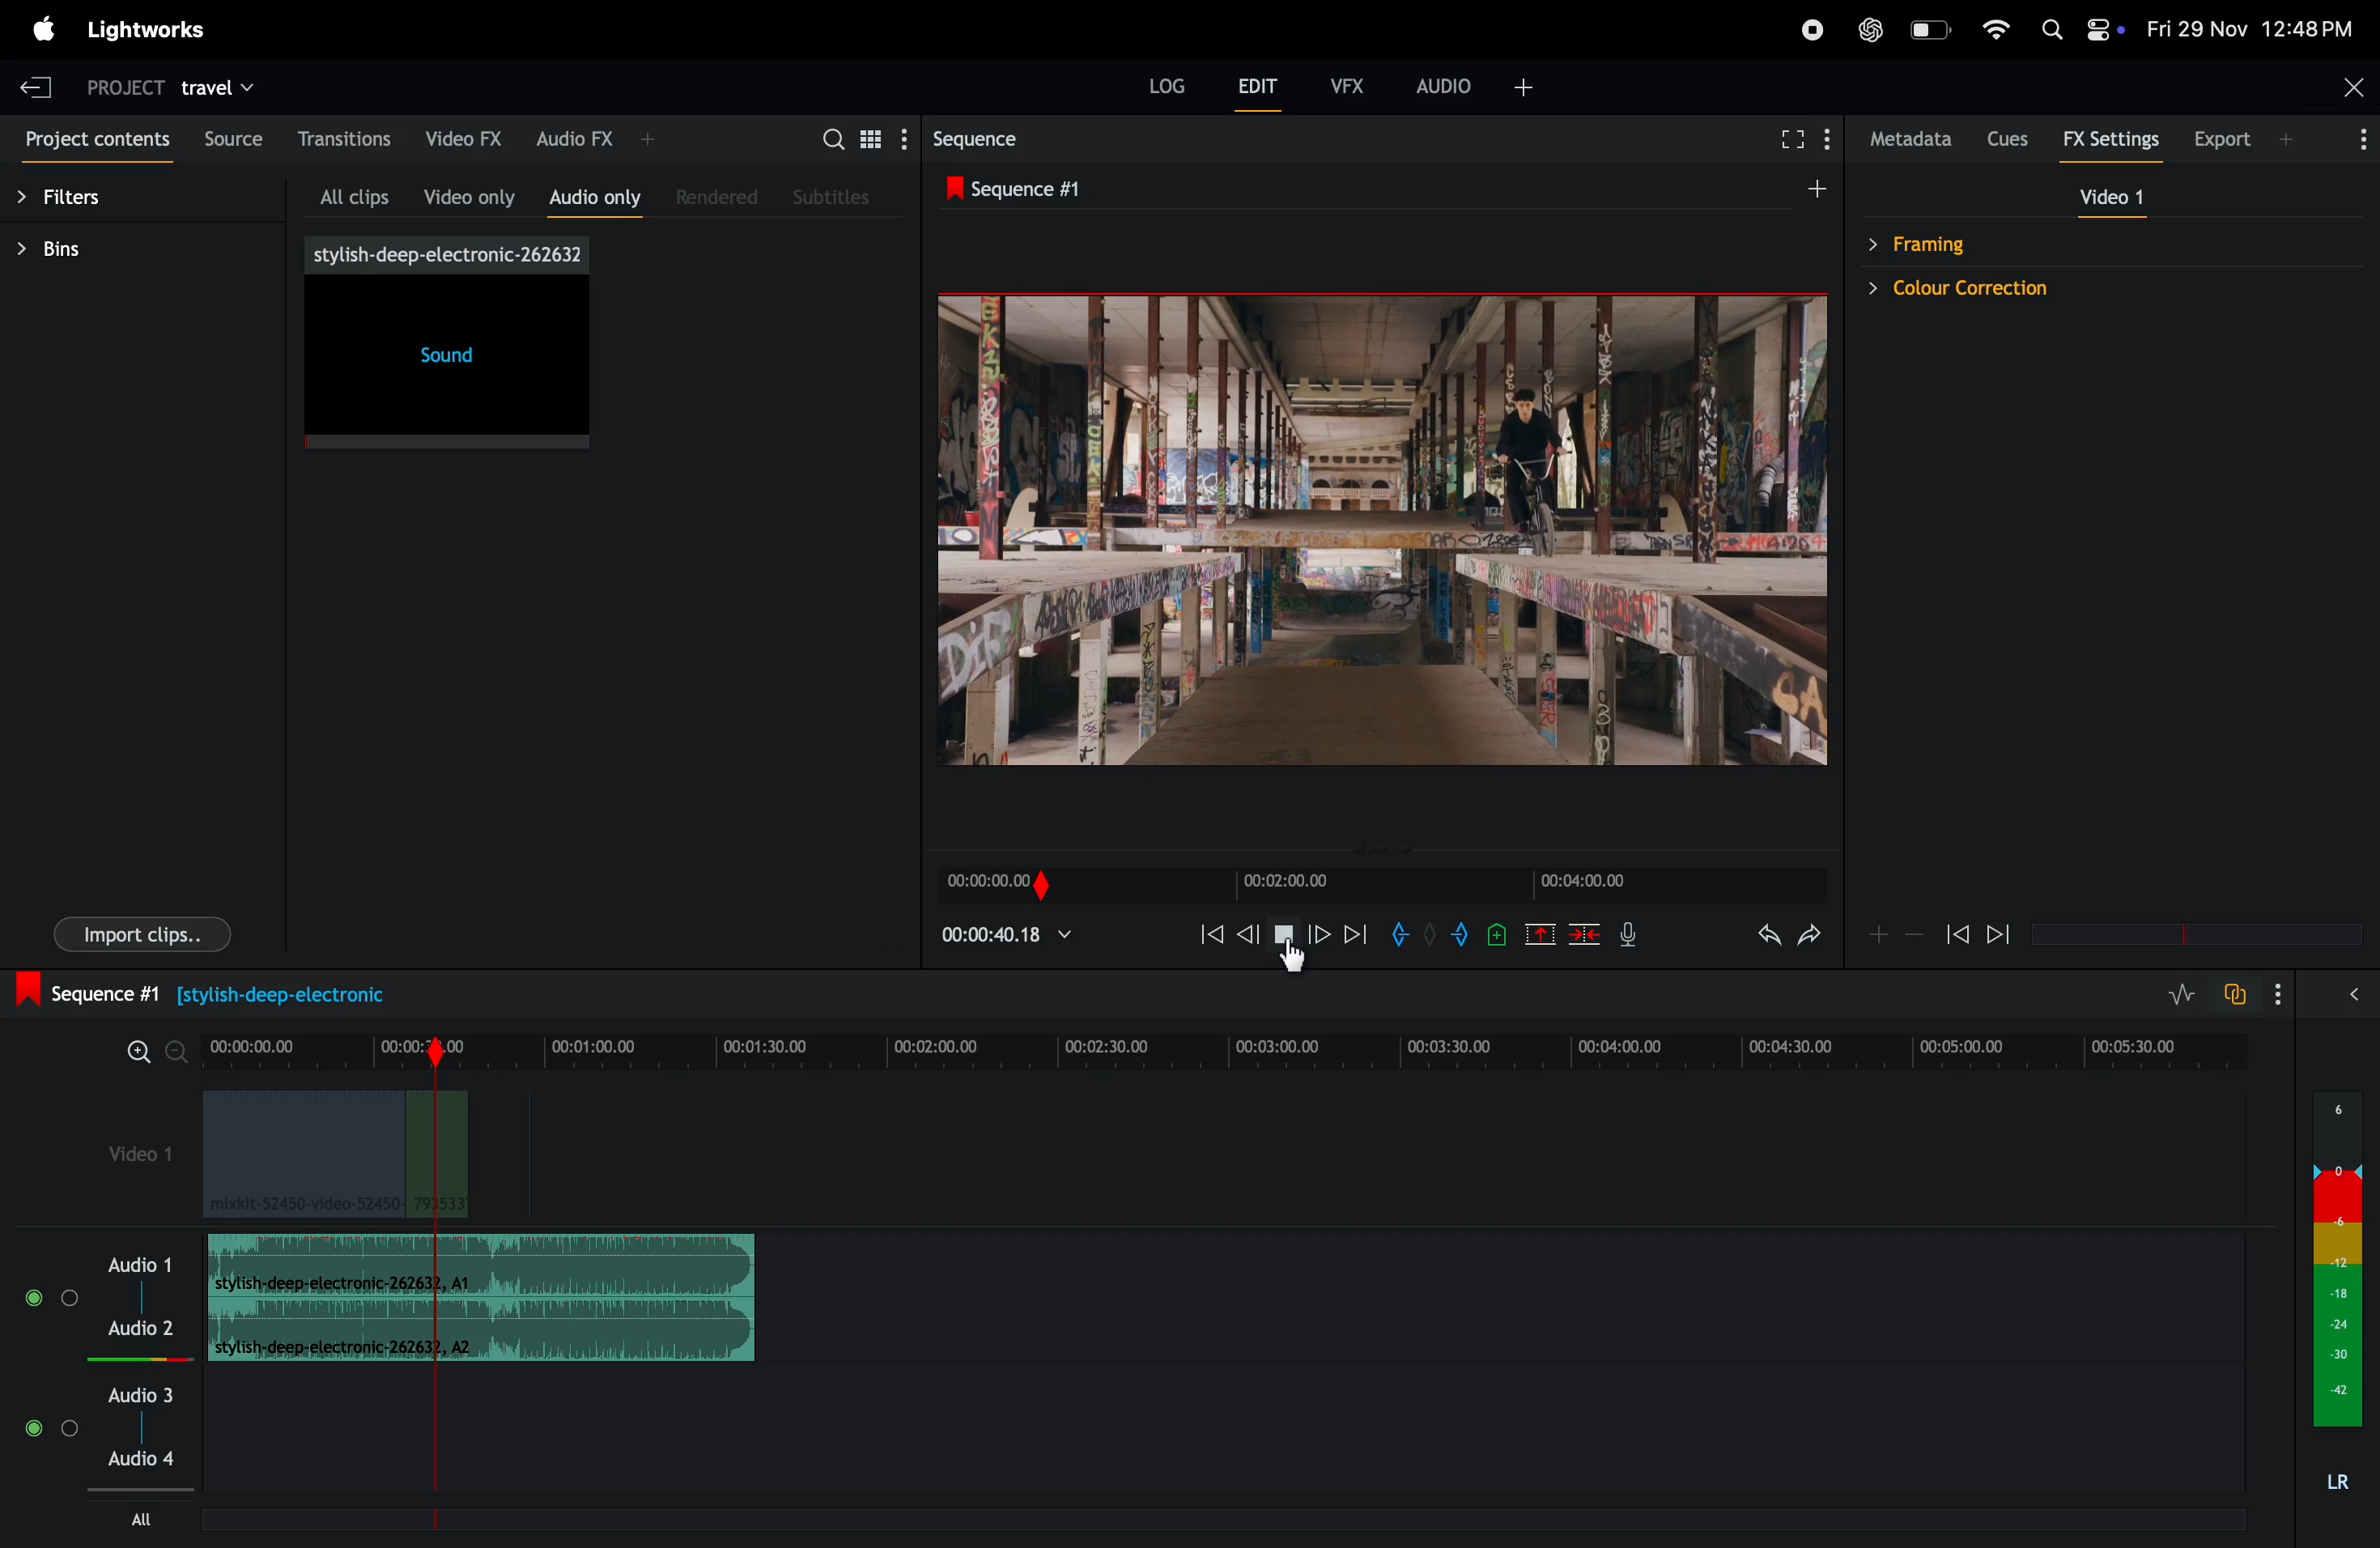  What do you see at coordinates (39, 29) in the screenshot?
I see `apple menu` at bounding box center [39, 29].